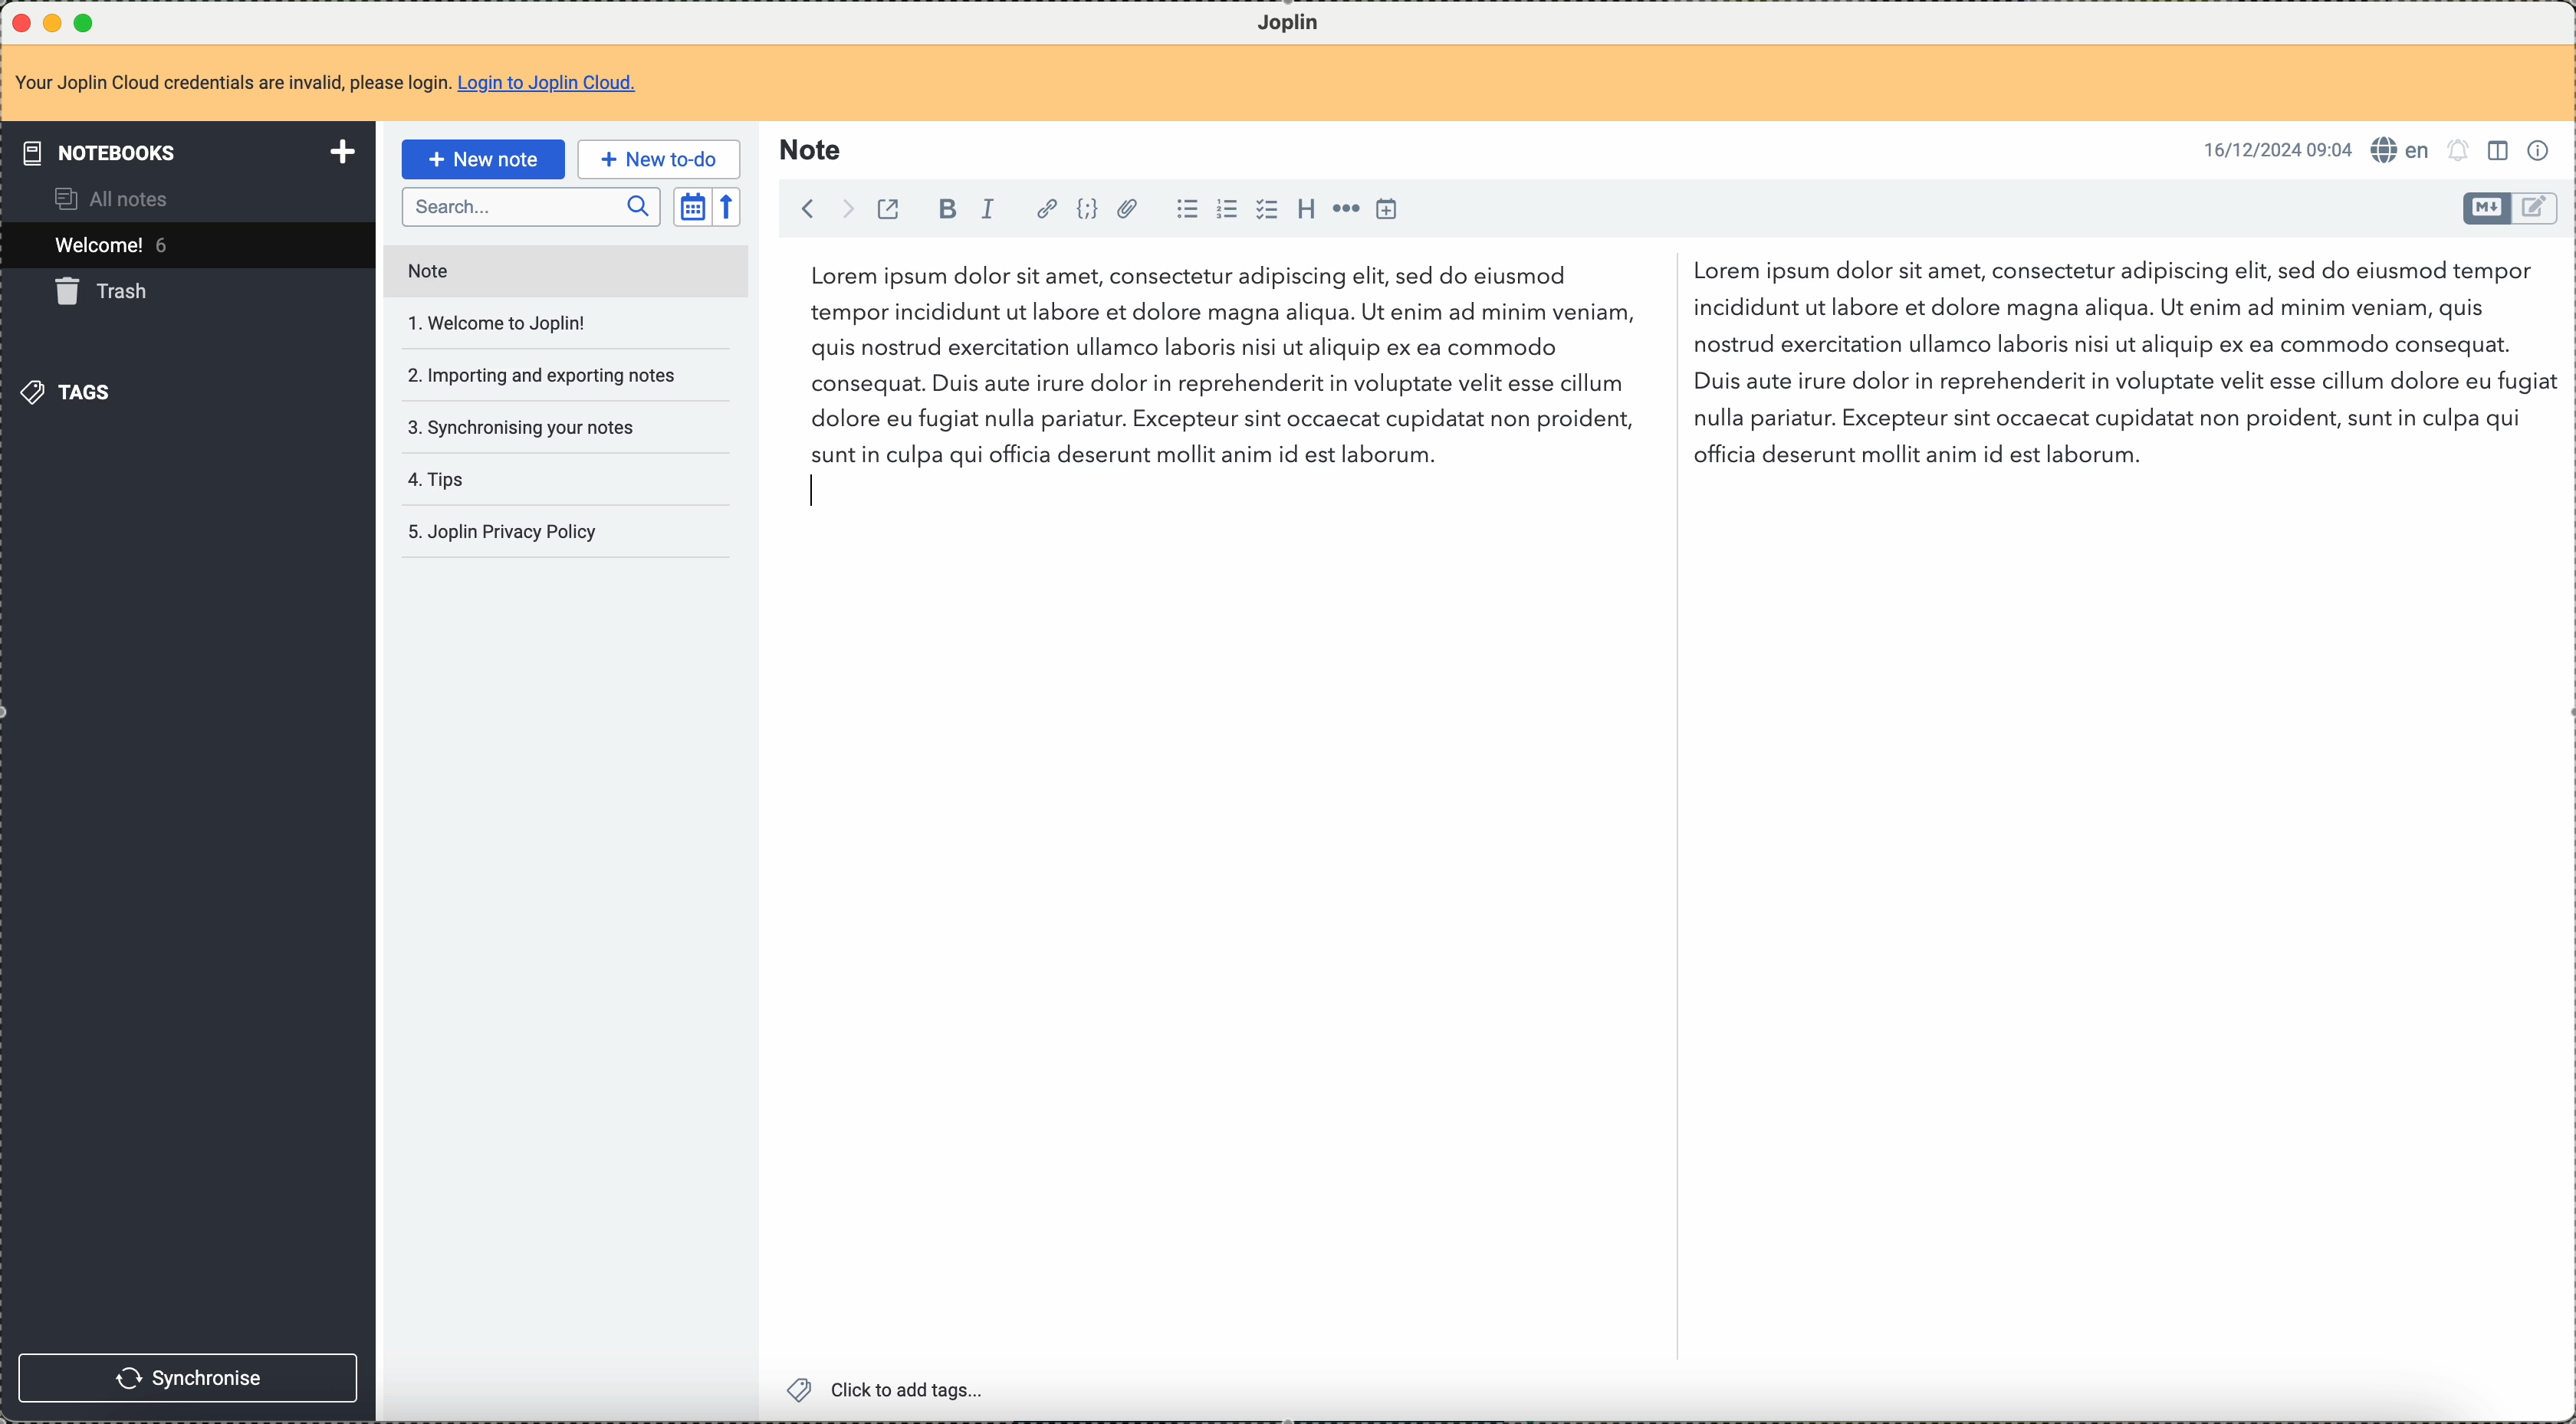 The height and width of the screenshot is (1424, 2576). I want to click on bulleted list, so click(1185, 212).